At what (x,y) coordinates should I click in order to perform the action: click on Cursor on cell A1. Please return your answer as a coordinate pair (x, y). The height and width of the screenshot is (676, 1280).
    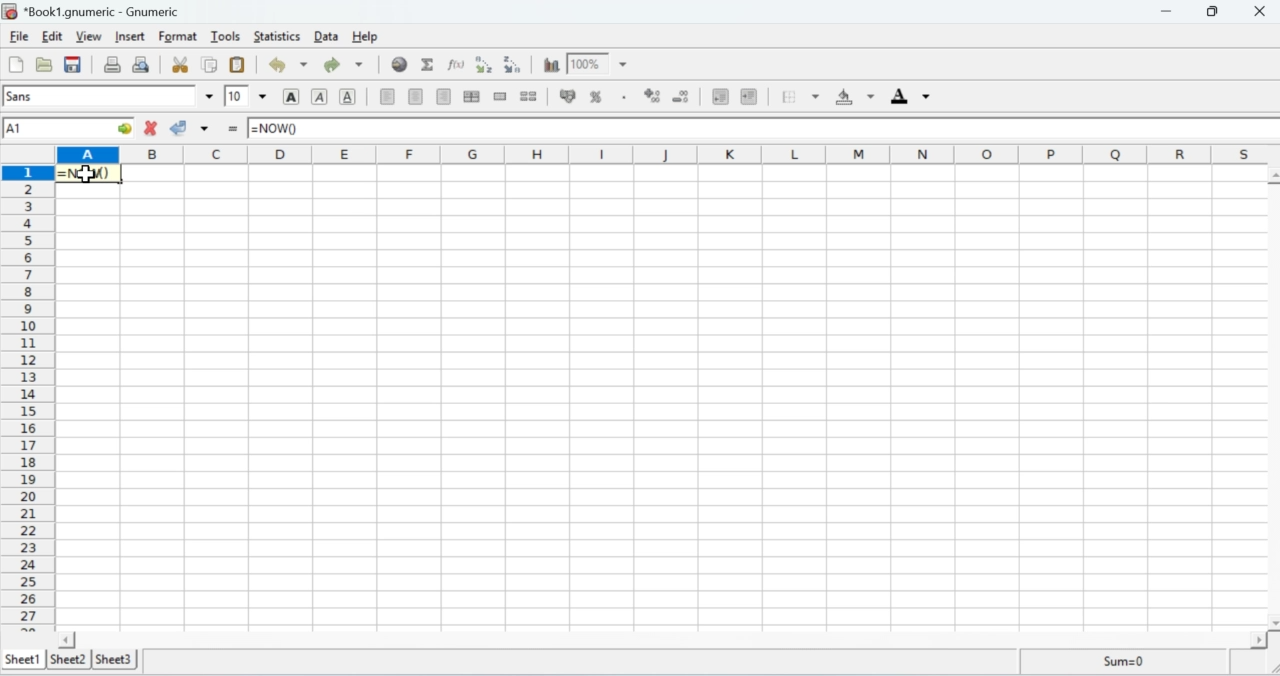
    Looking at the image, I should click on (93, 176).